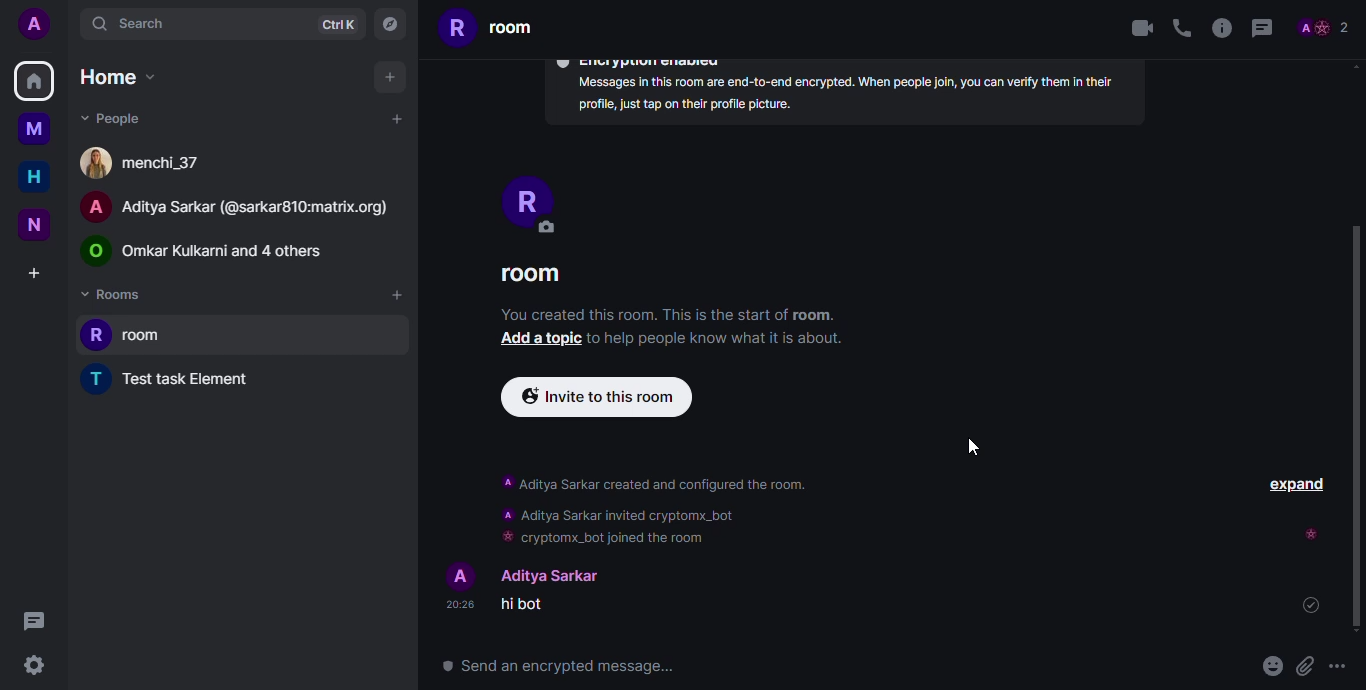 Image resolution: width=1366 pixels, height=690 pixels. I want to click on more, so click(1338, 666).